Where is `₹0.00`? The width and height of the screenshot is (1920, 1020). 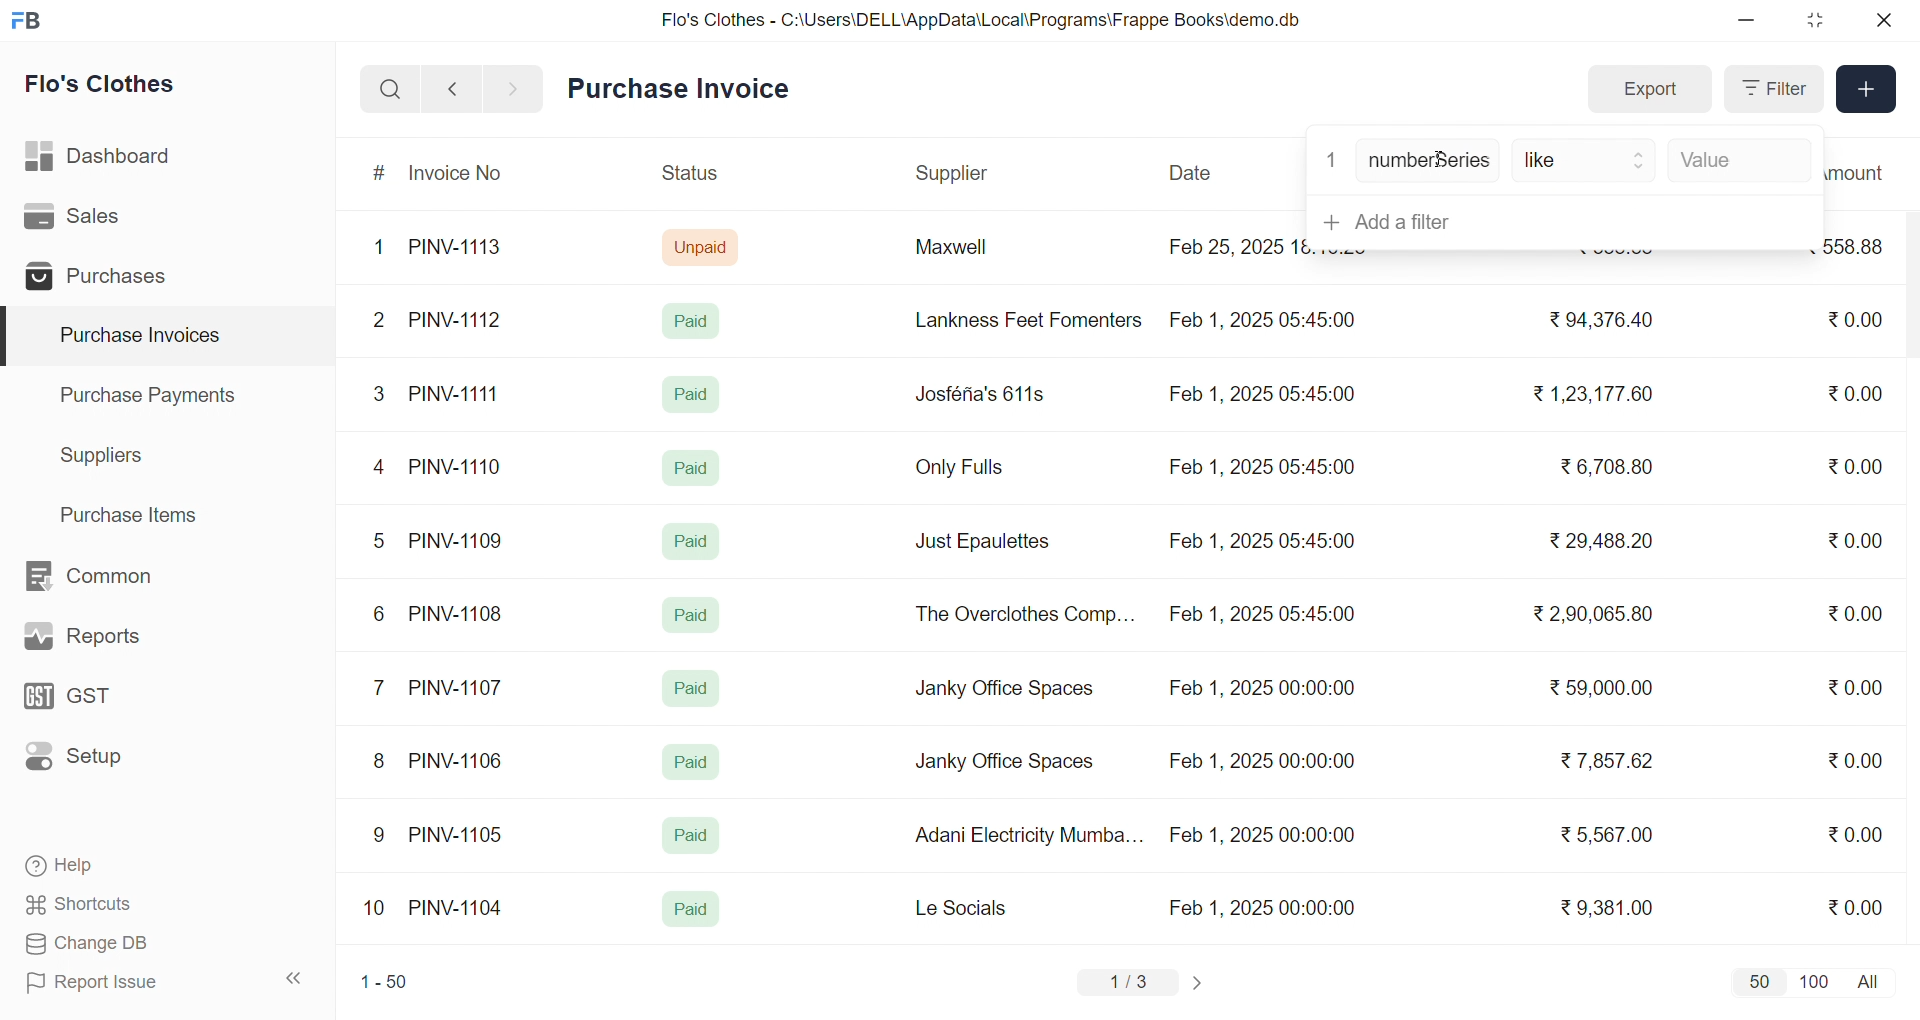 ₹0.00 is located at coordinates (1858, 392).